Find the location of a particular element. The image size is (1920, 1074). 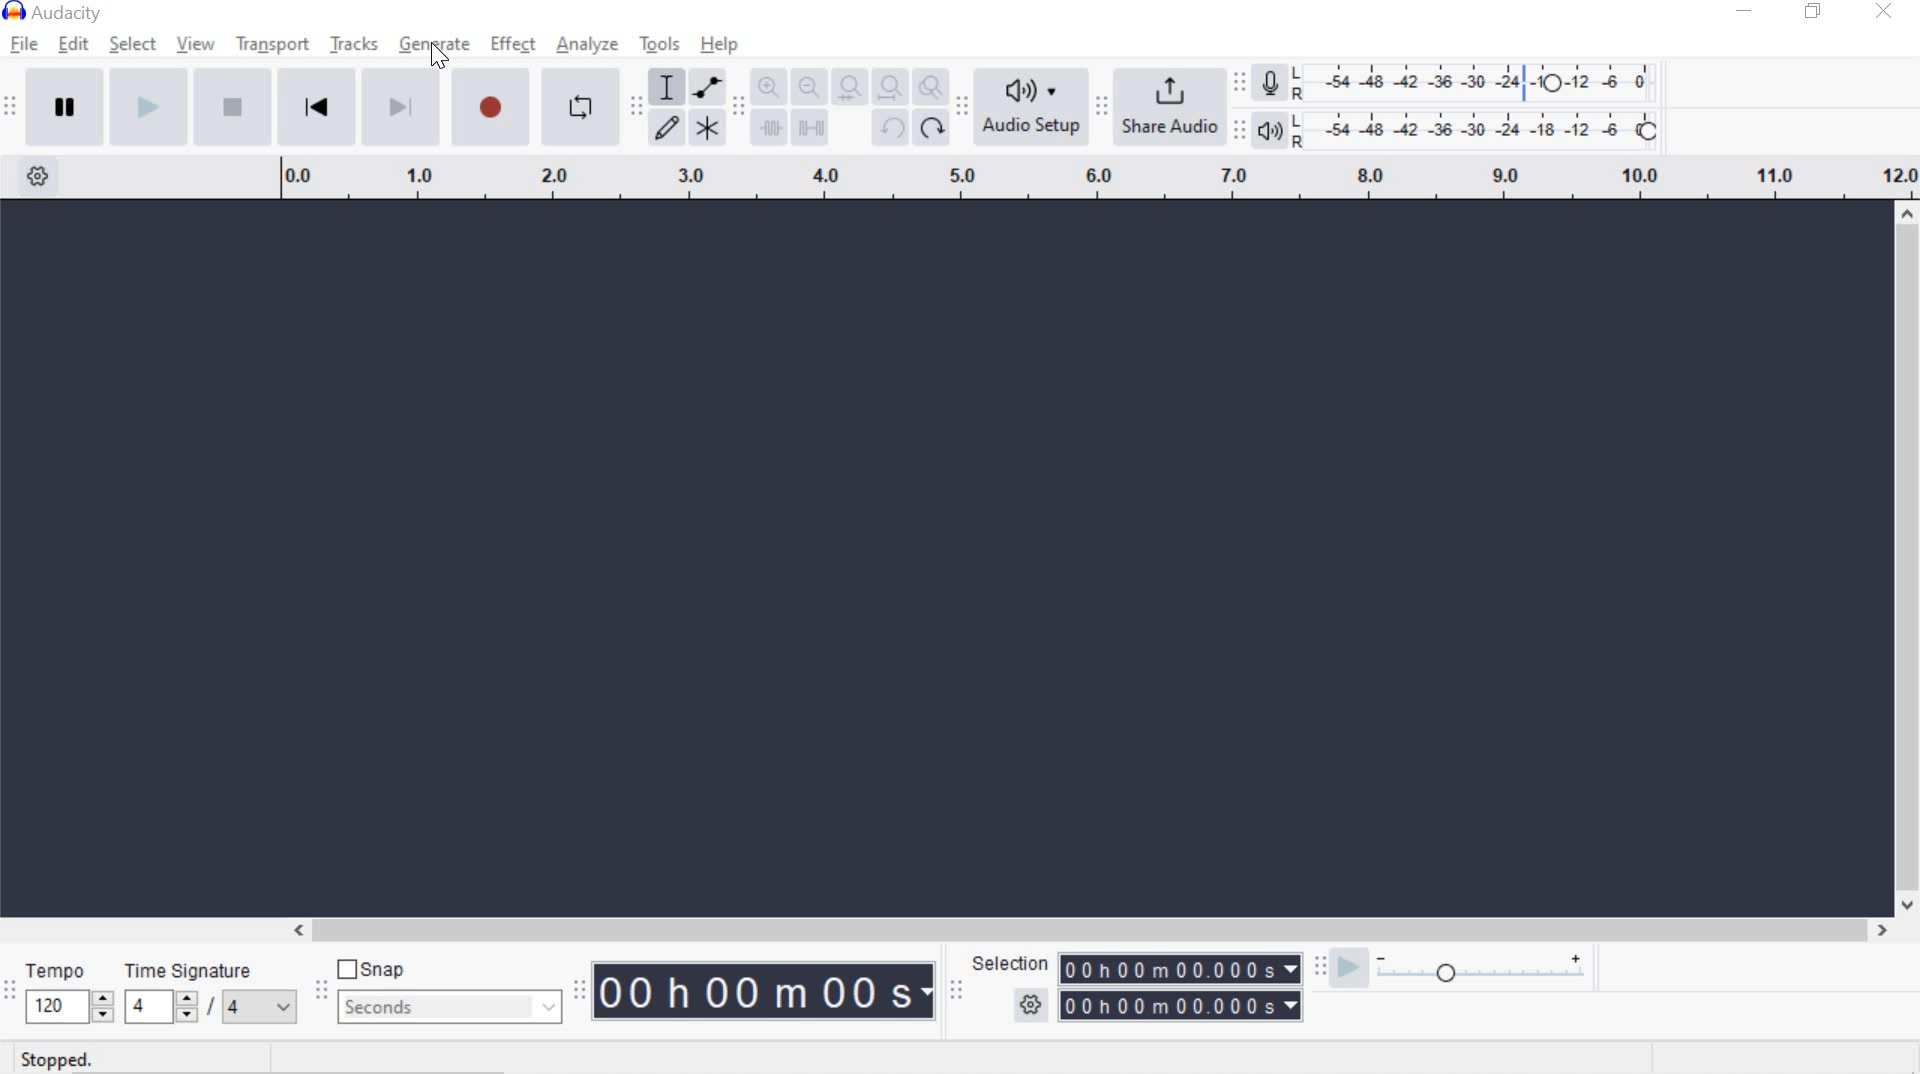

Audio setup toolbar is located at coordinates (959, 107).